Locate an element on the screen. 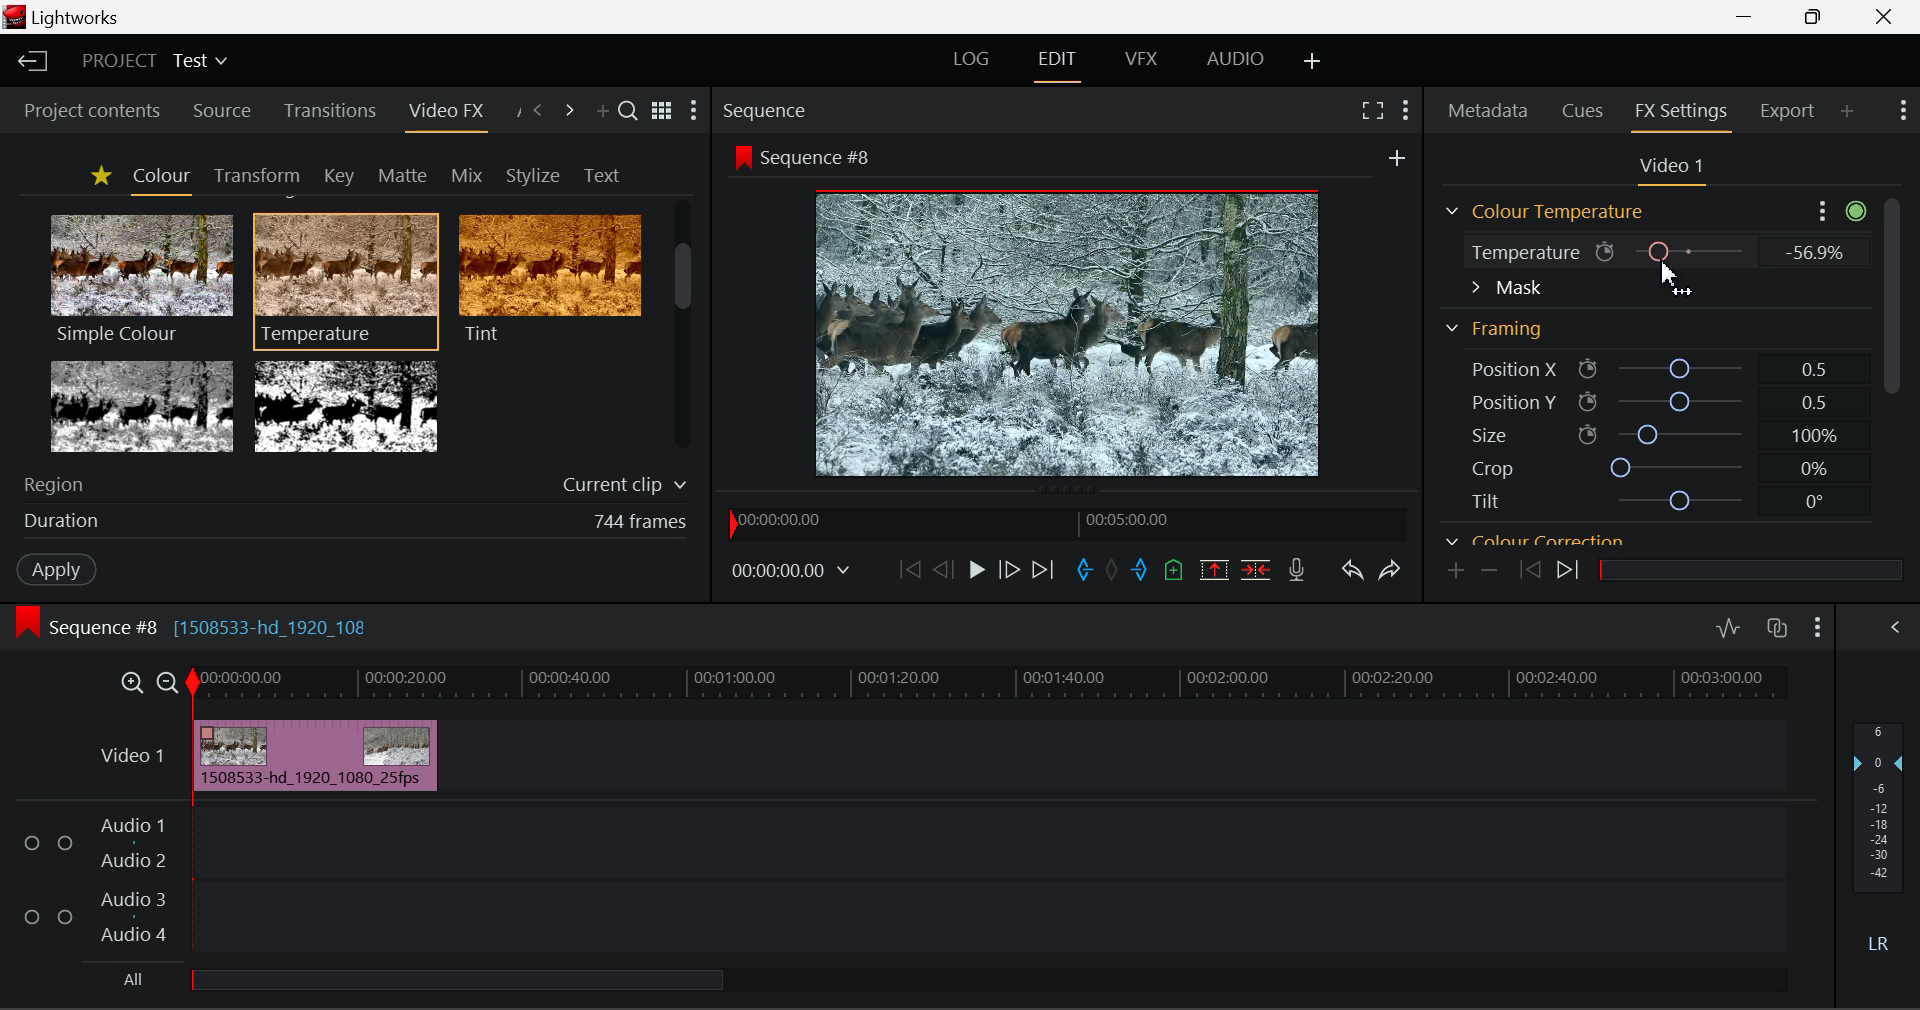 Image resolution: width=1920 pixels, height=1010 pixels. Show Settings is located at coordinates (1819, 625).